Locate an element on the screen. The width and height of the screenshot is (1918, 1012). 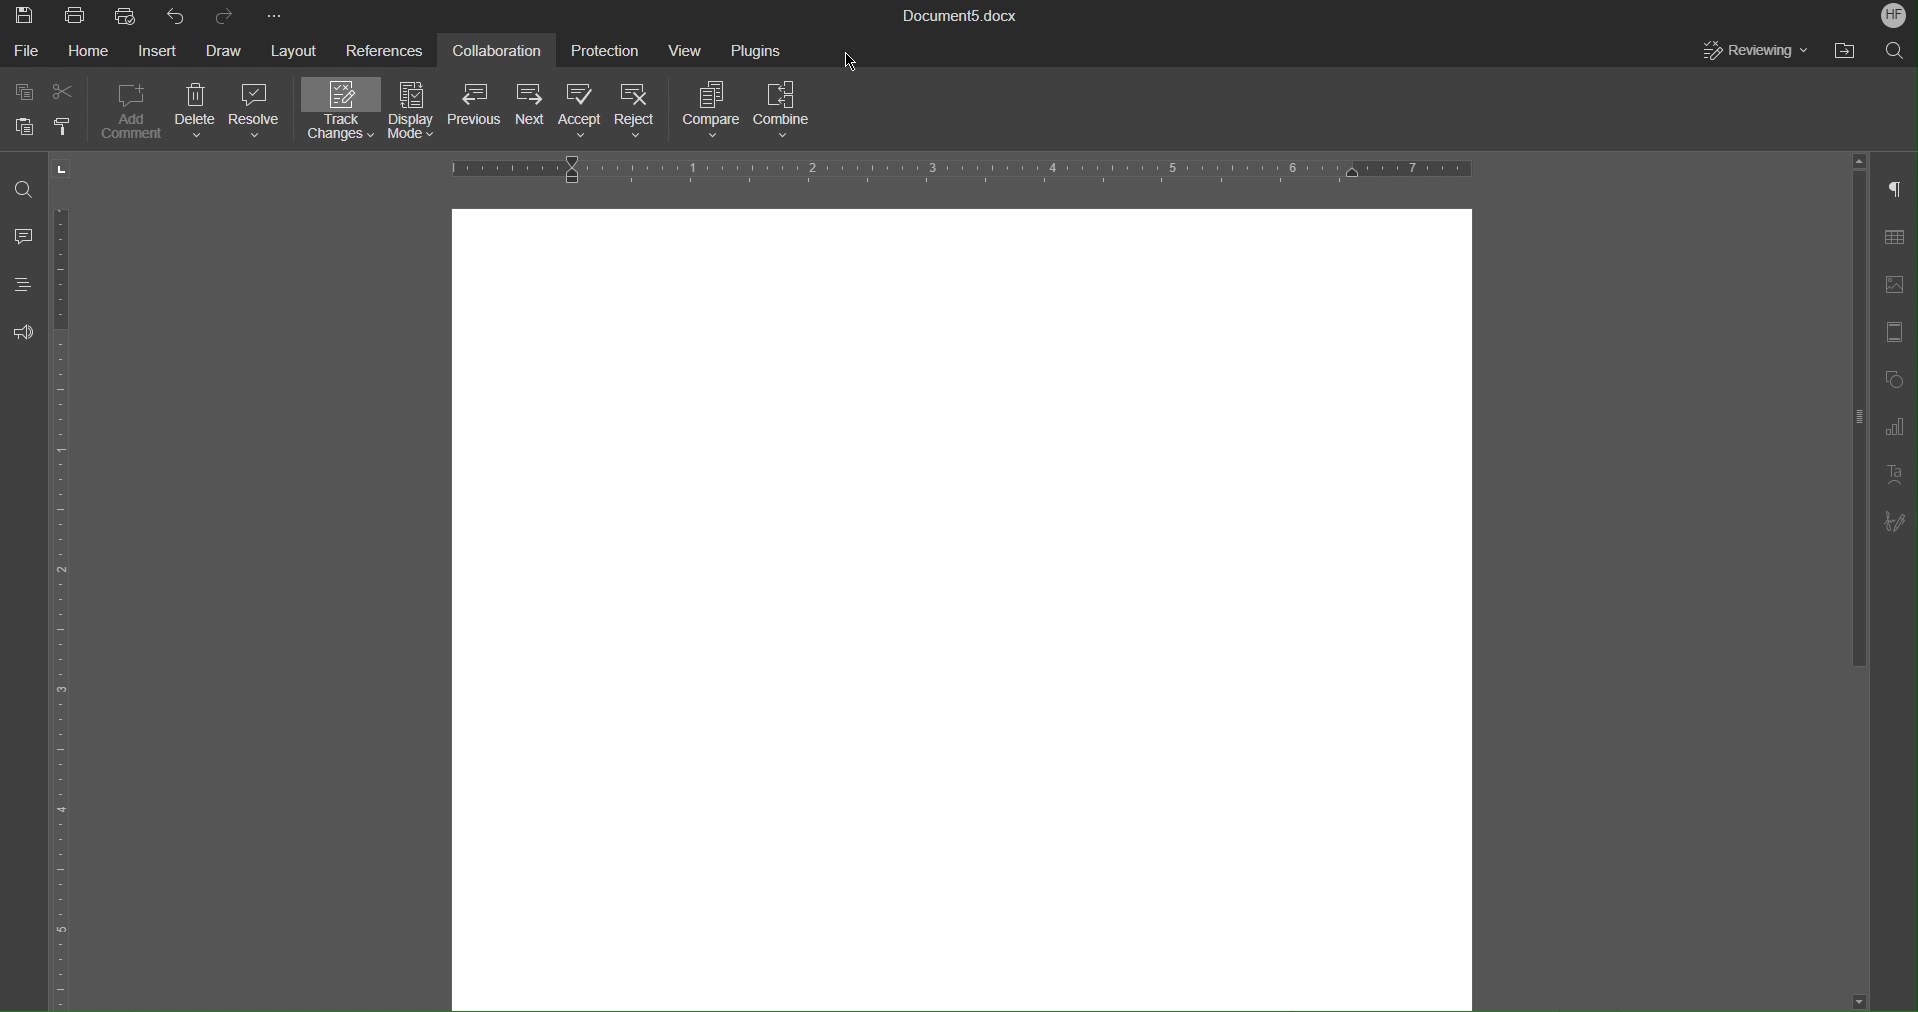
Save is located at coordinates (26, 16).